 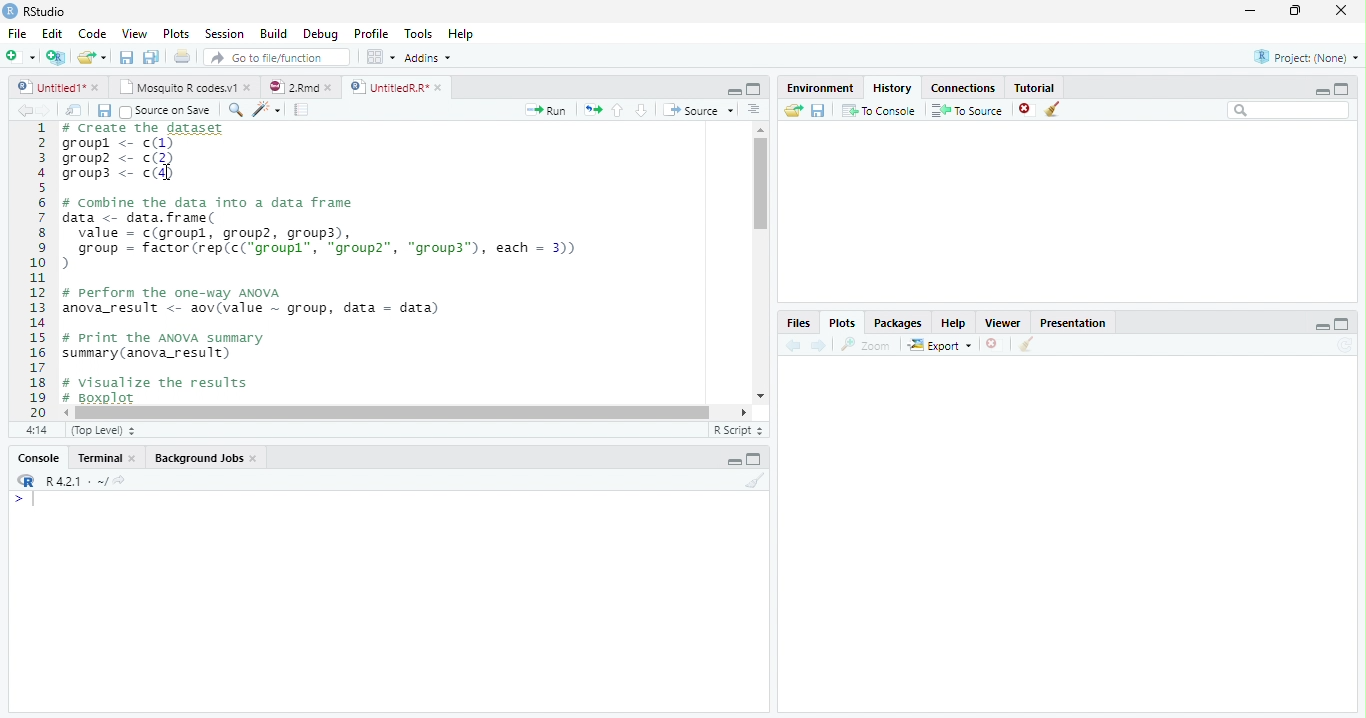 What do you see at coordinates (106, 431) in the screenshot?
I see `Top level` at bounding box center [106, 431].